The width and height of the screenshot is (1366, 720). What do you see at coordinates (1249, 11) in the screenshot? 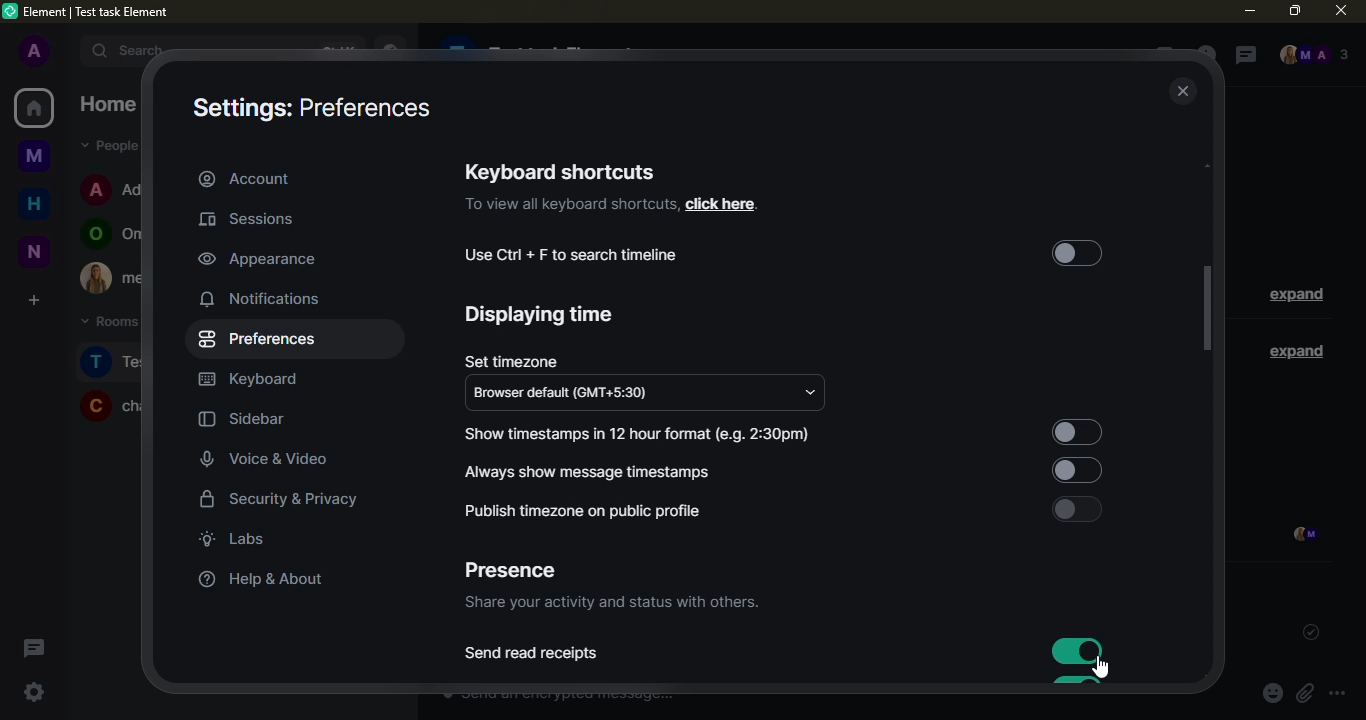
I see `minimize` at bounding box center [1249, 11].